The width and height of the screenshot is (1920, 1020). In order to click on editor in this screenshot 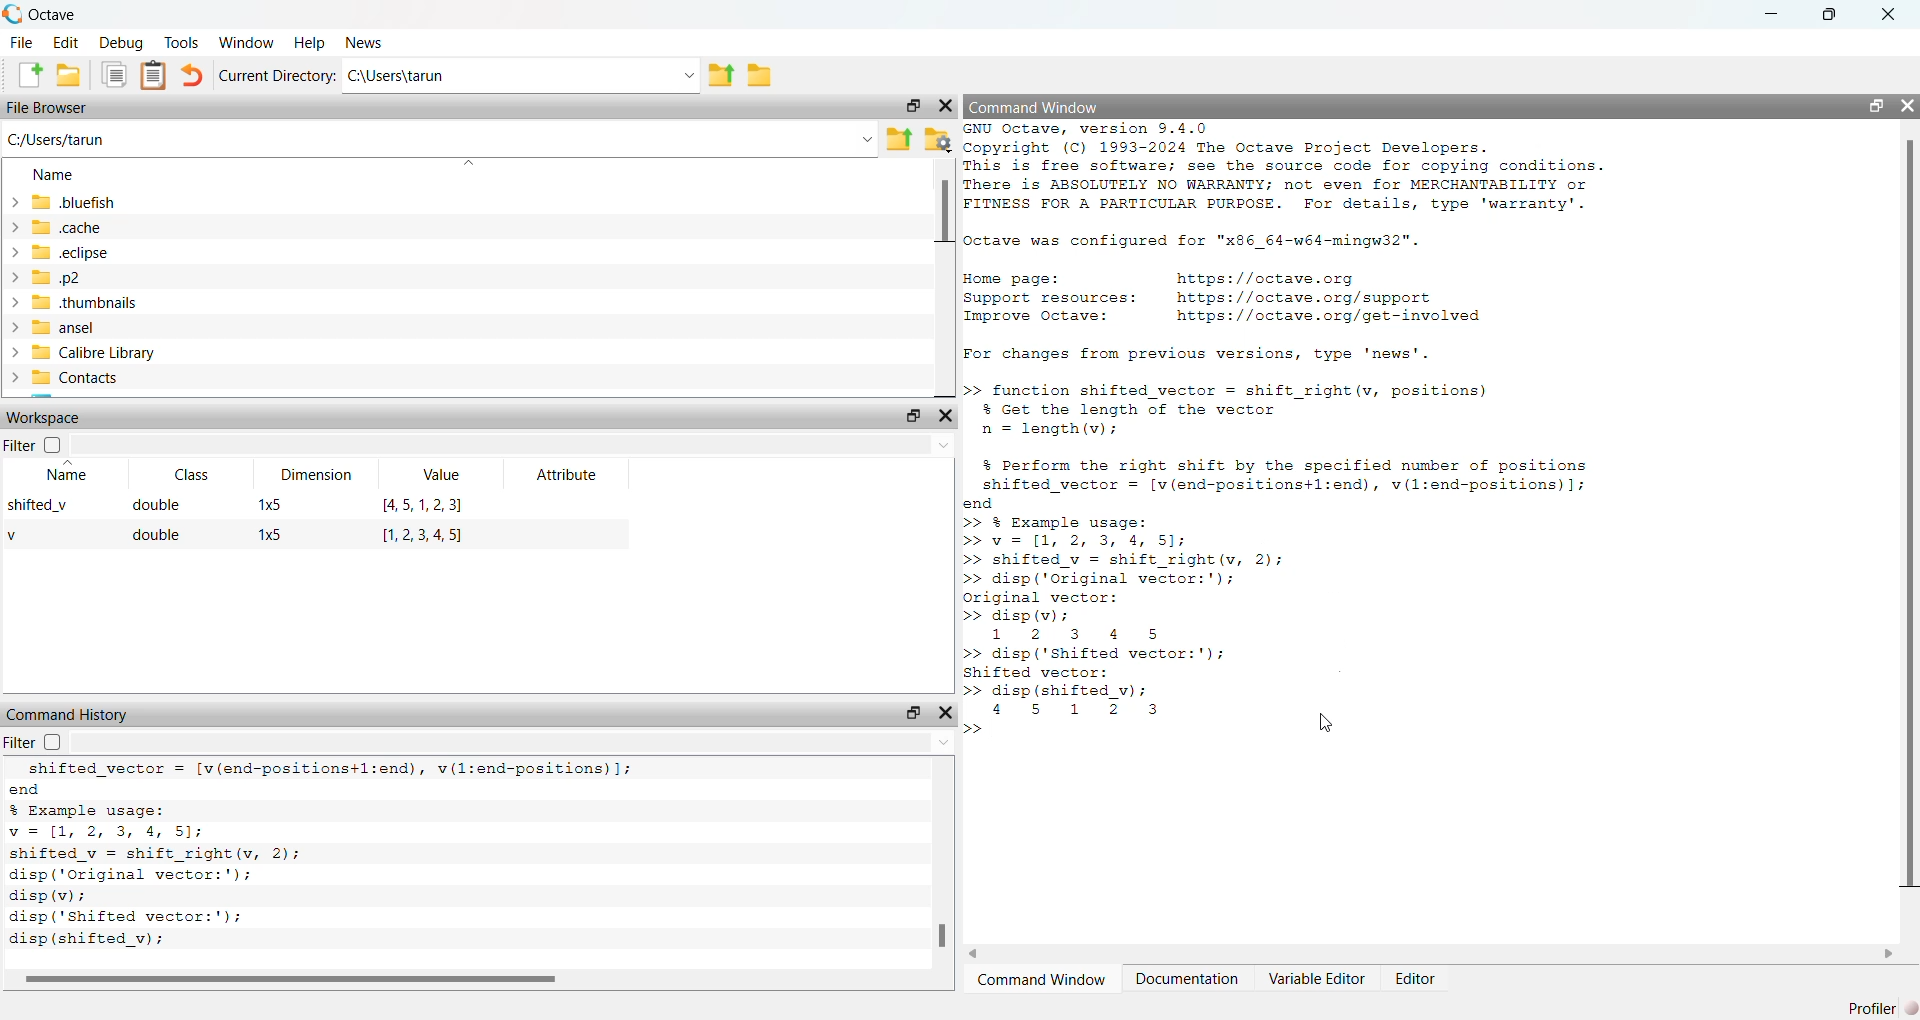, I will do `click(1424, 981)`.